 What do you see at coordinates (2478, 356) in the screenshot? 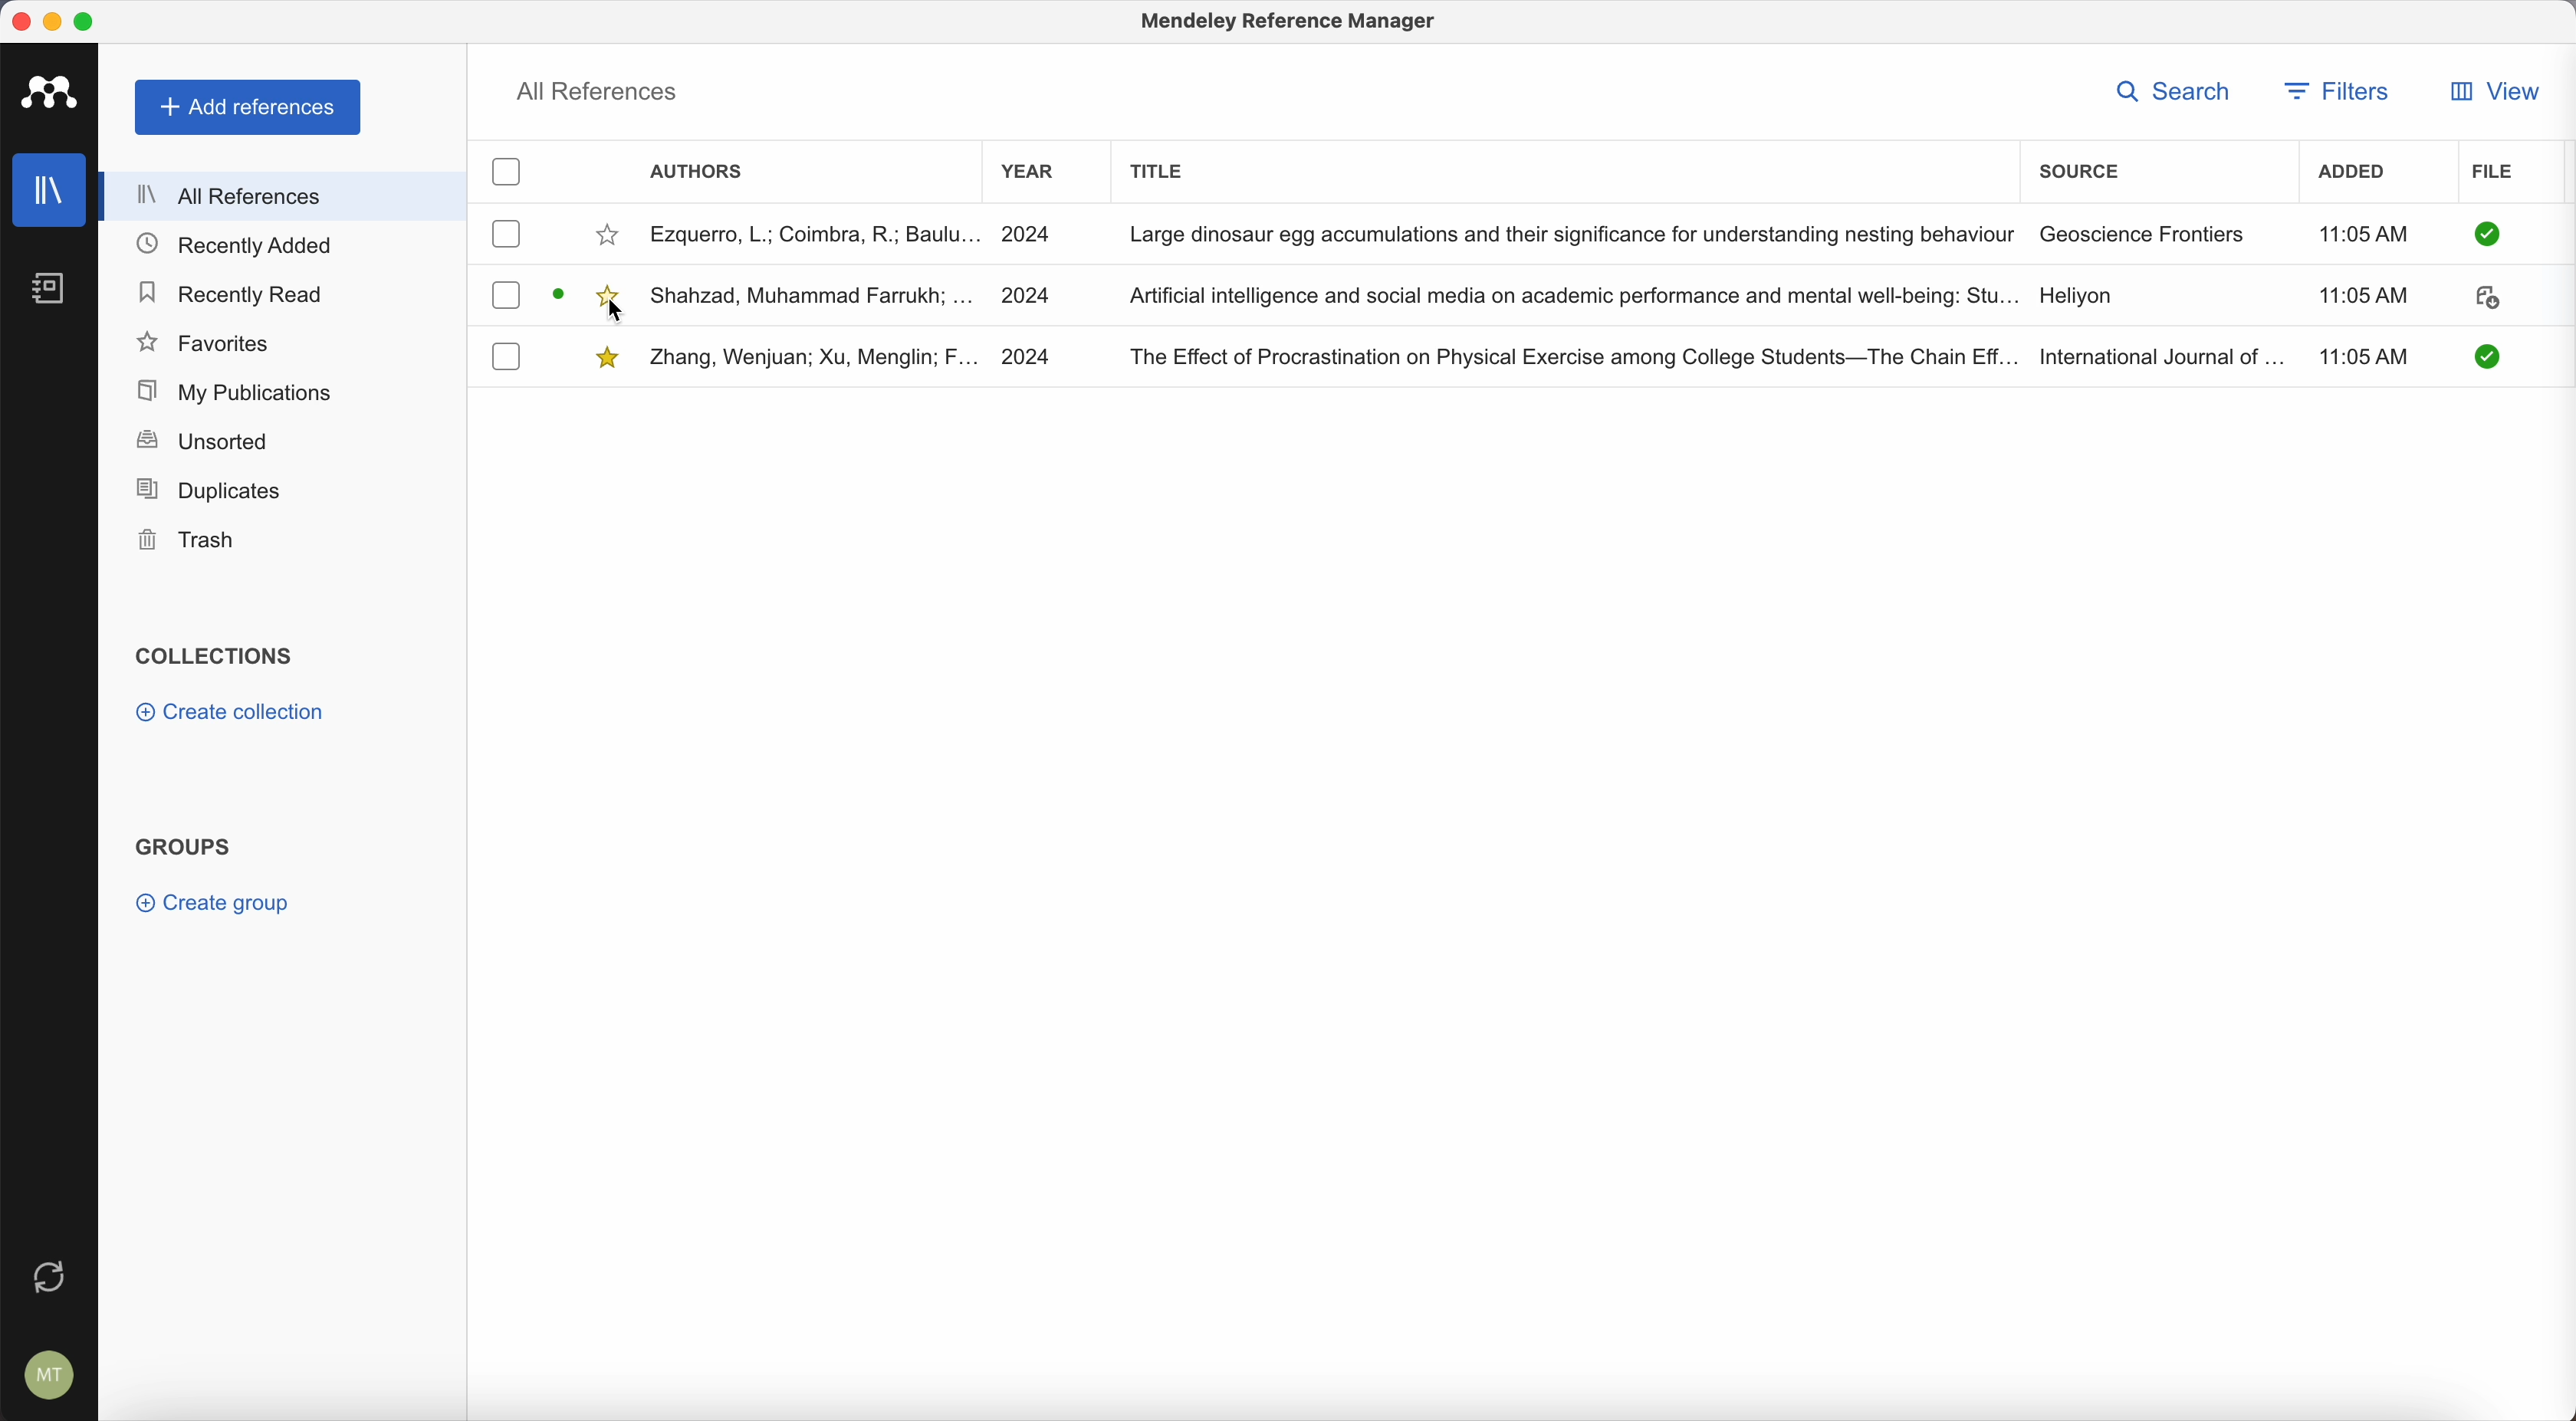
I see `pdf downloaded` at bounding box center [2478, 356].